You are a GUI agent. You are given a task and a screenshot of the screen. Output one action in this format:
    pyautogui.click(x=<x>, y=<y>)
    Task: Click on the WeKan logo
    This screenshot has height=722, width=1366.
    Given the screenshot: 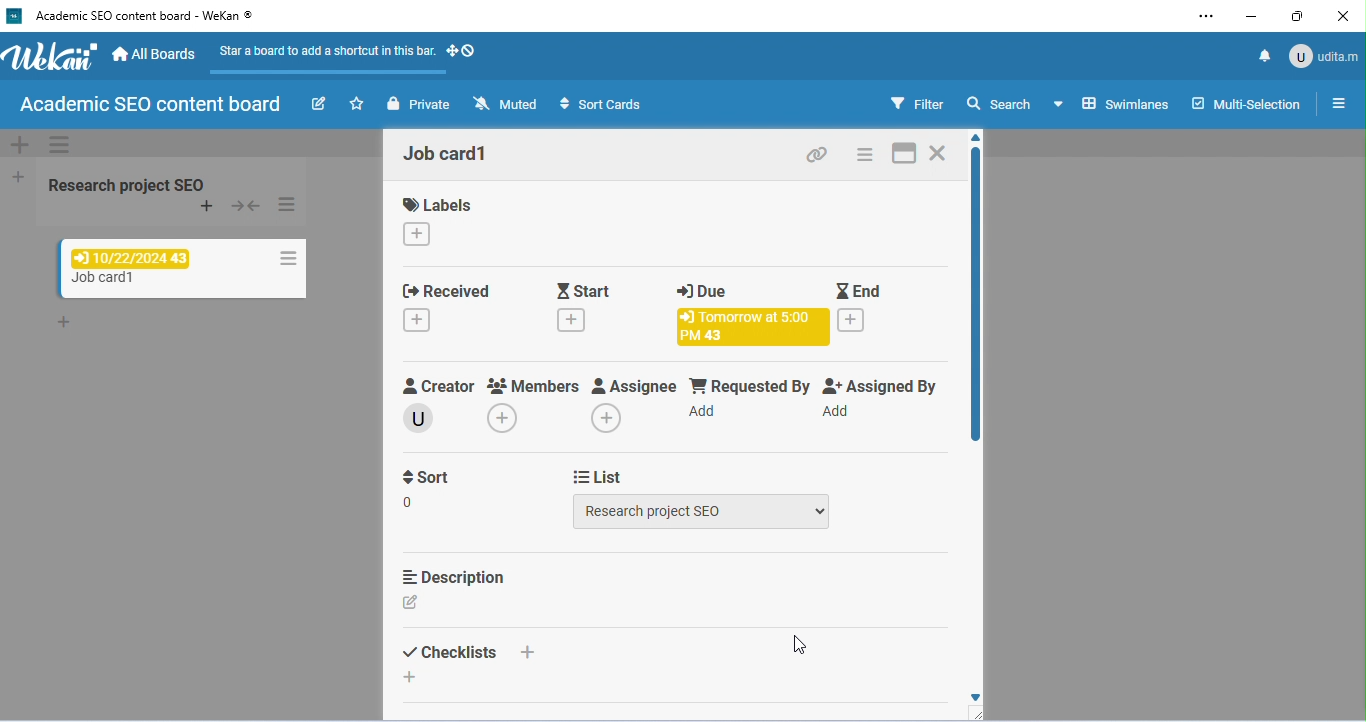 What is the action you would take?
    pyautogui.click(x=51, y=57)
    